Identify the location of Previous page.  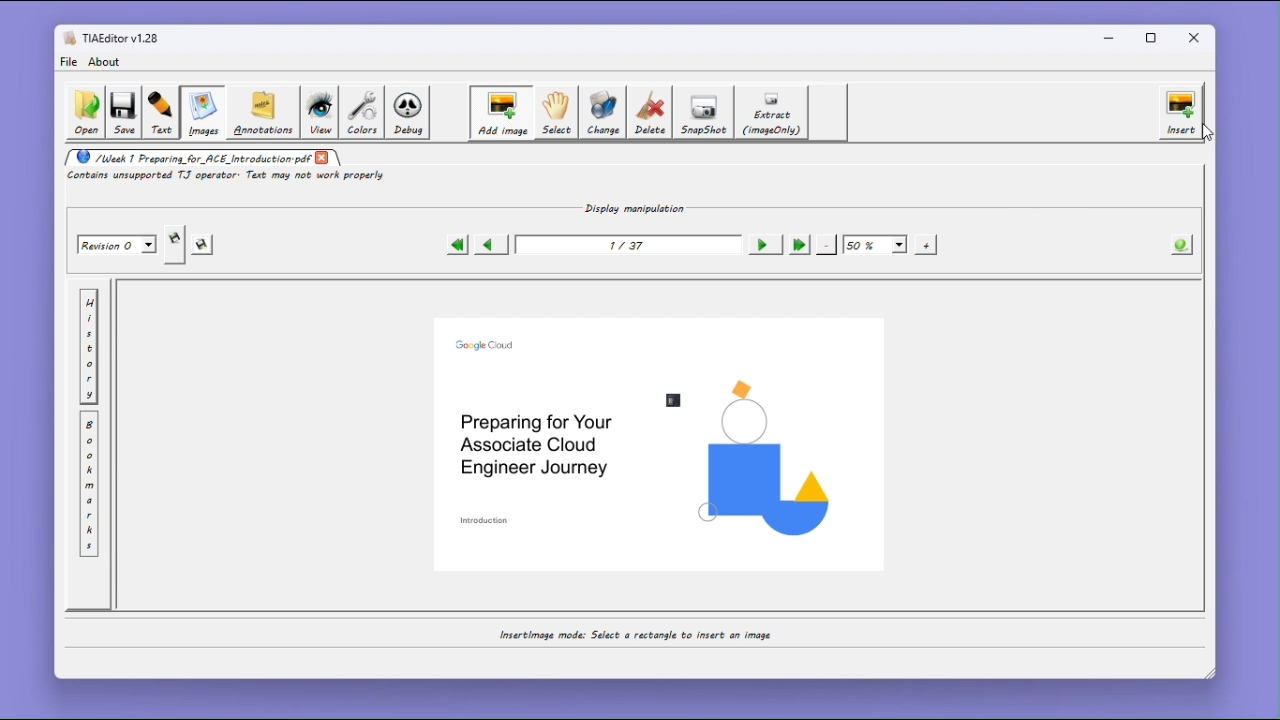
(489, 244).